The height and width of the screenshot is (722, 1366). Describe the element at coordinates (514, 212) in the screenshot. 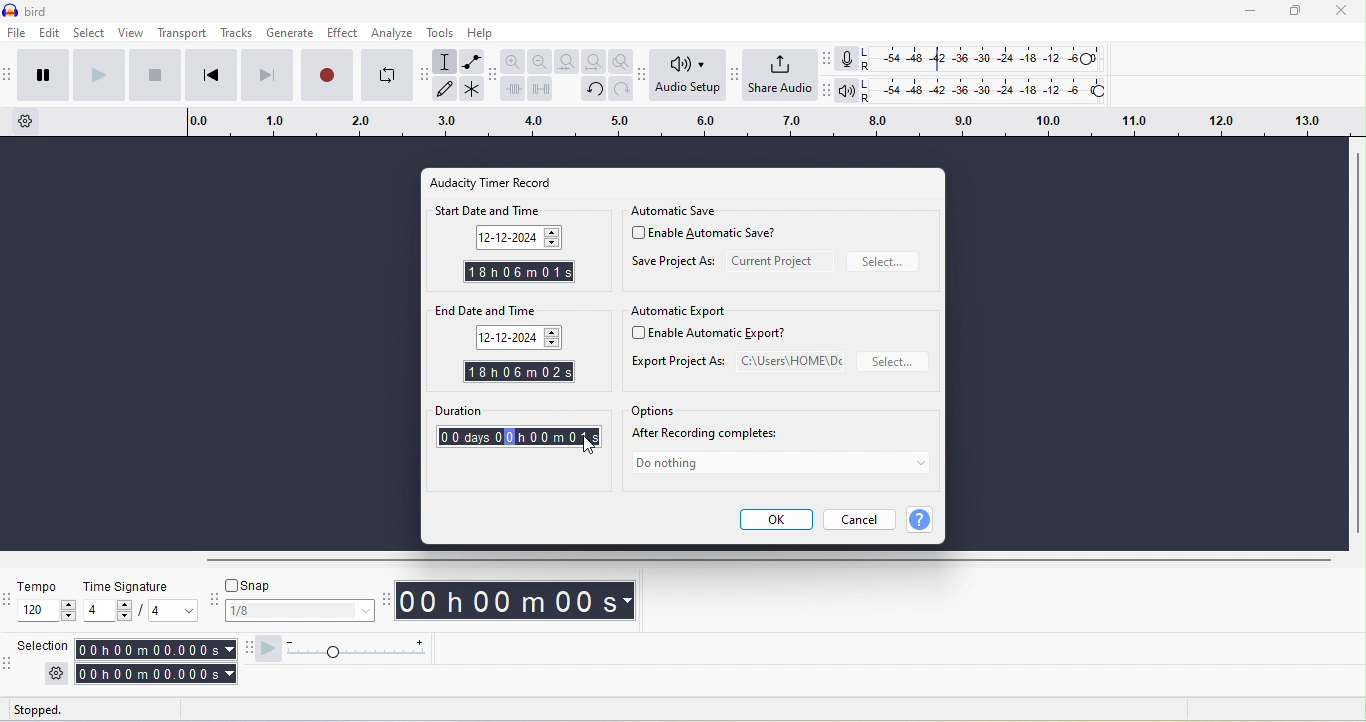

I see `start date and time` at that location.